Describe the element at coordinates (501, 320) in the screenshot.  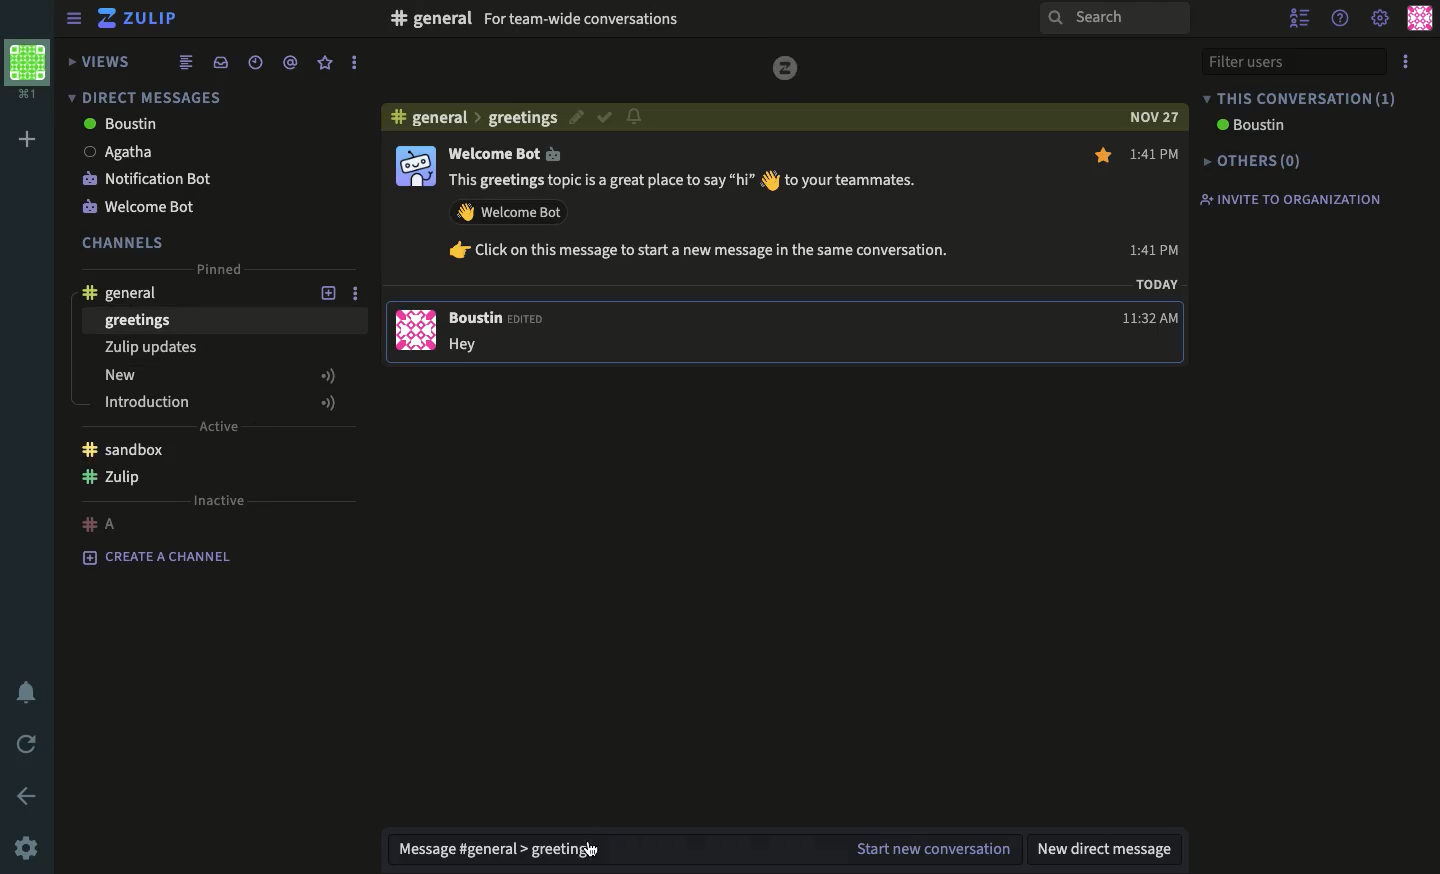
I see `Boustin` at that location.